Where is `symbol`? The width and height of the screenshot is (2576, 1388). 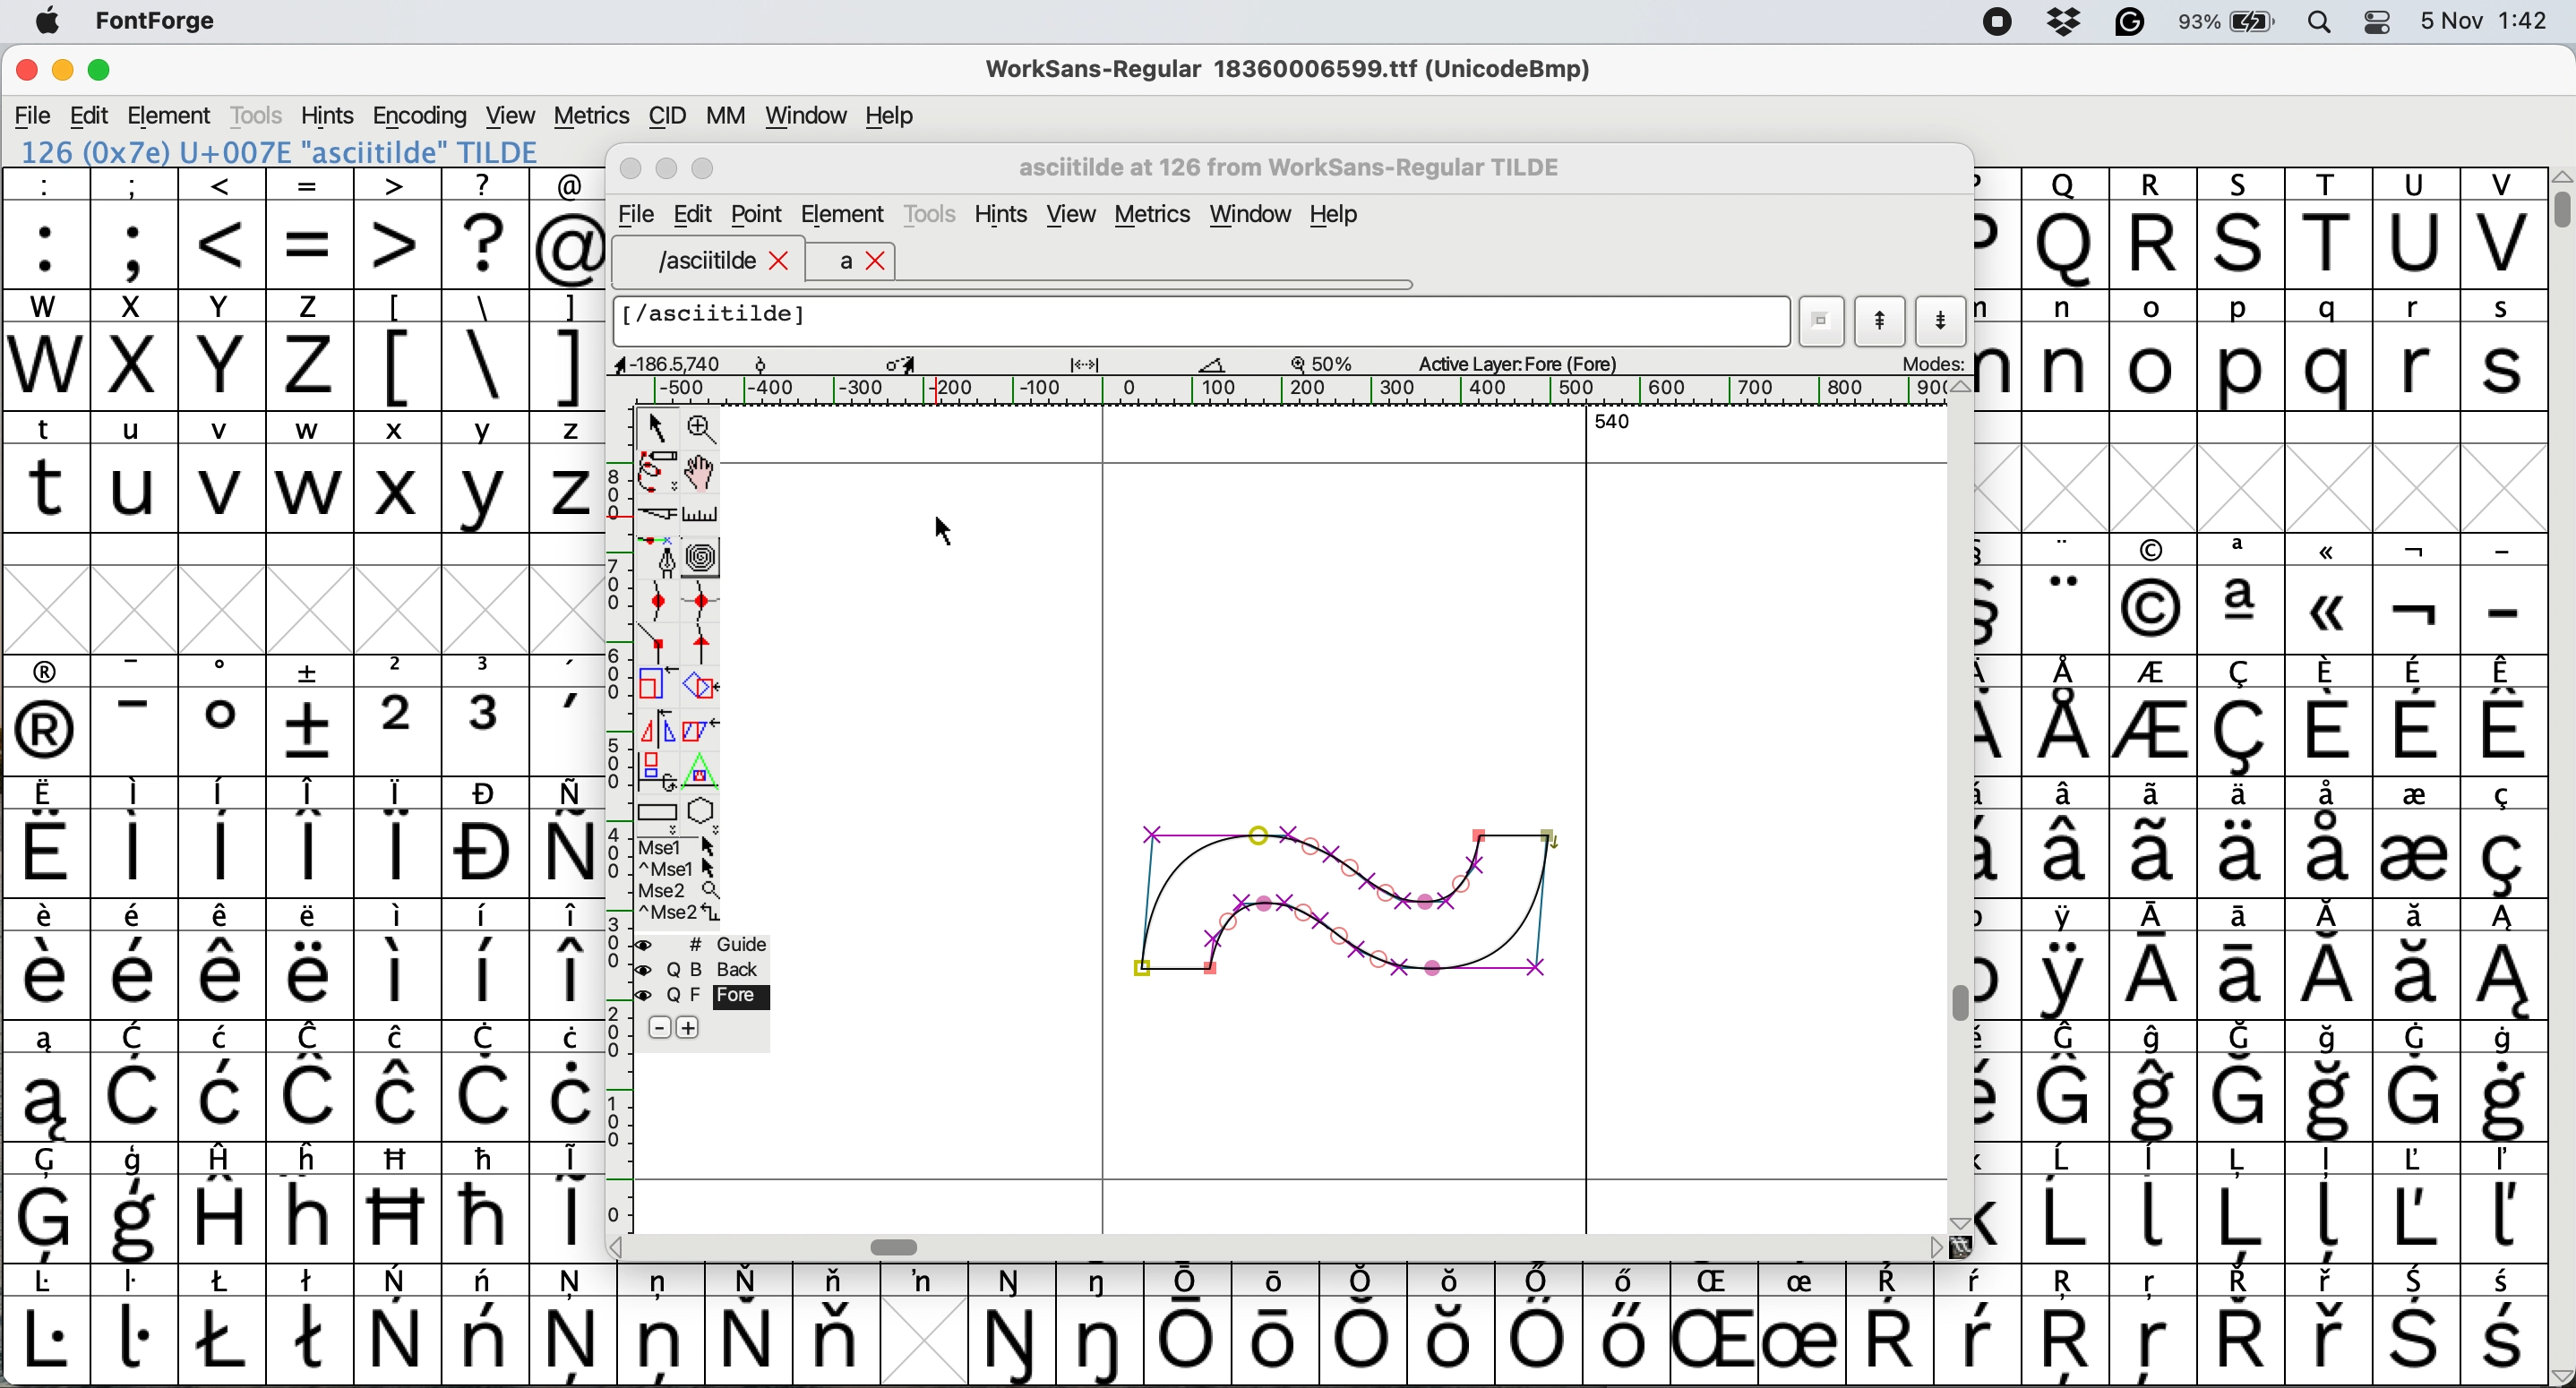
symbol is located at coordinates (312, 1081).